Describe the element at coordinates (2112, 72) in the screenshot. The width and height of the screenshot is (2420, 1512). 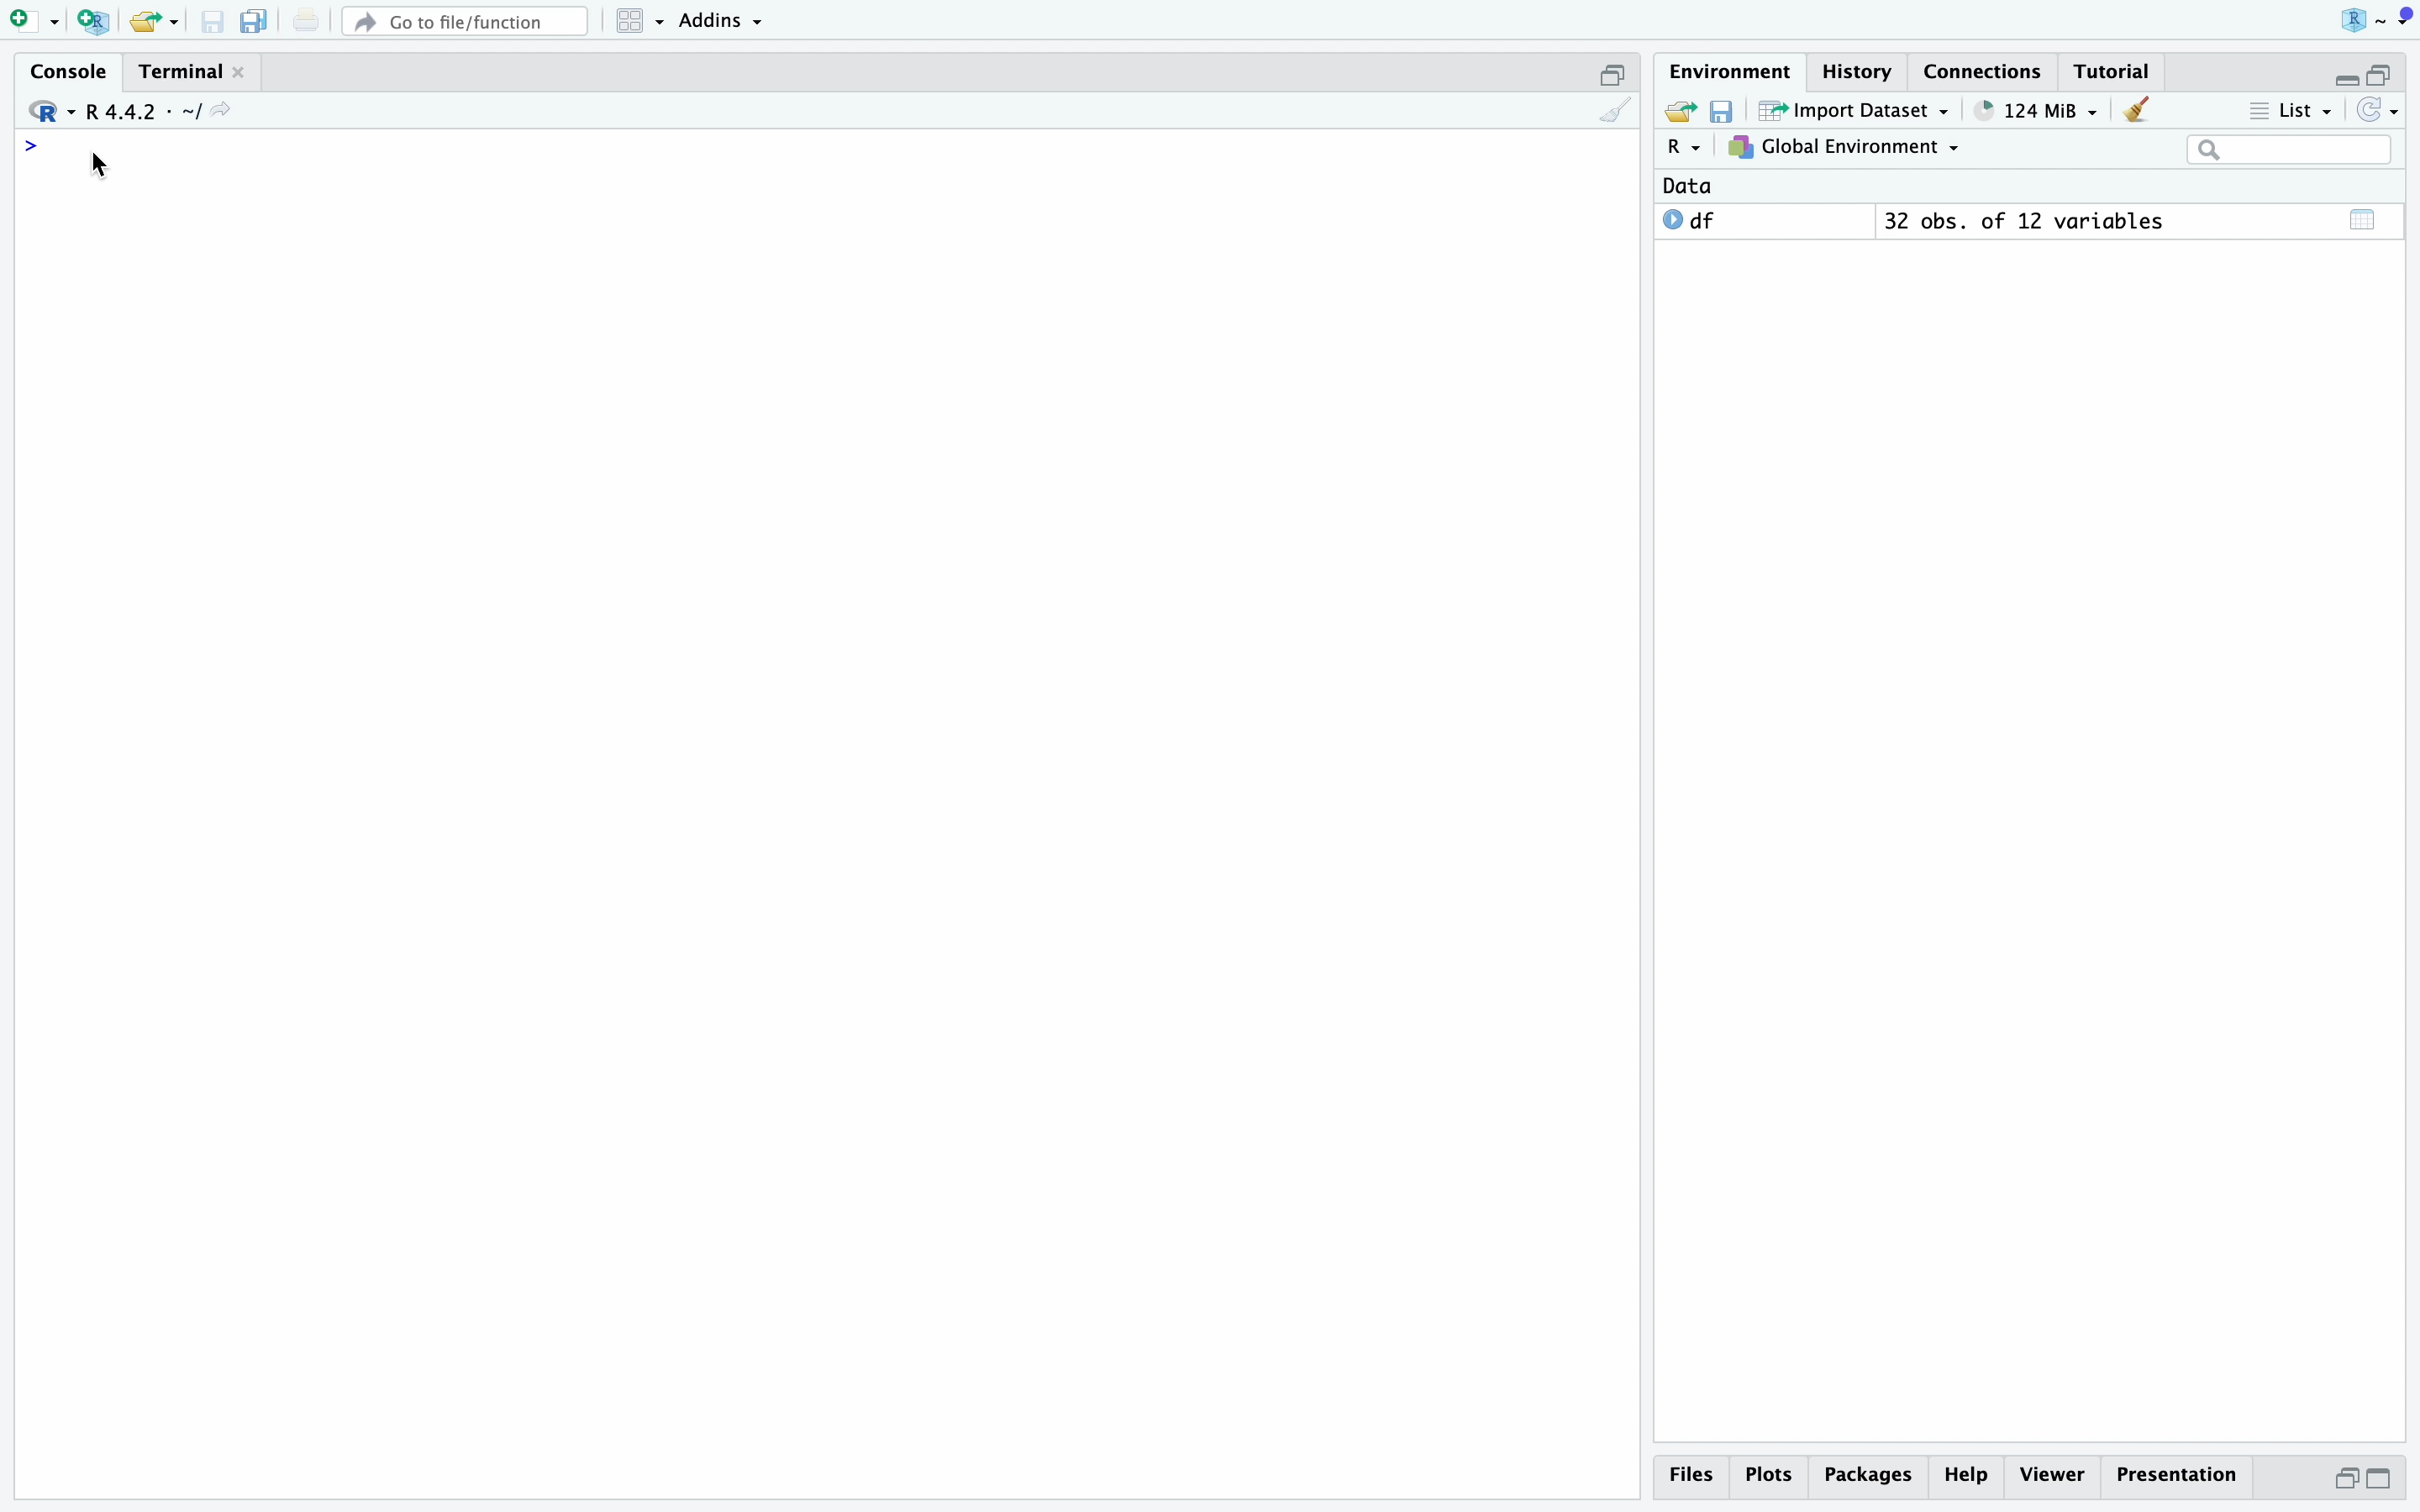
I see `tutorial` at that location.